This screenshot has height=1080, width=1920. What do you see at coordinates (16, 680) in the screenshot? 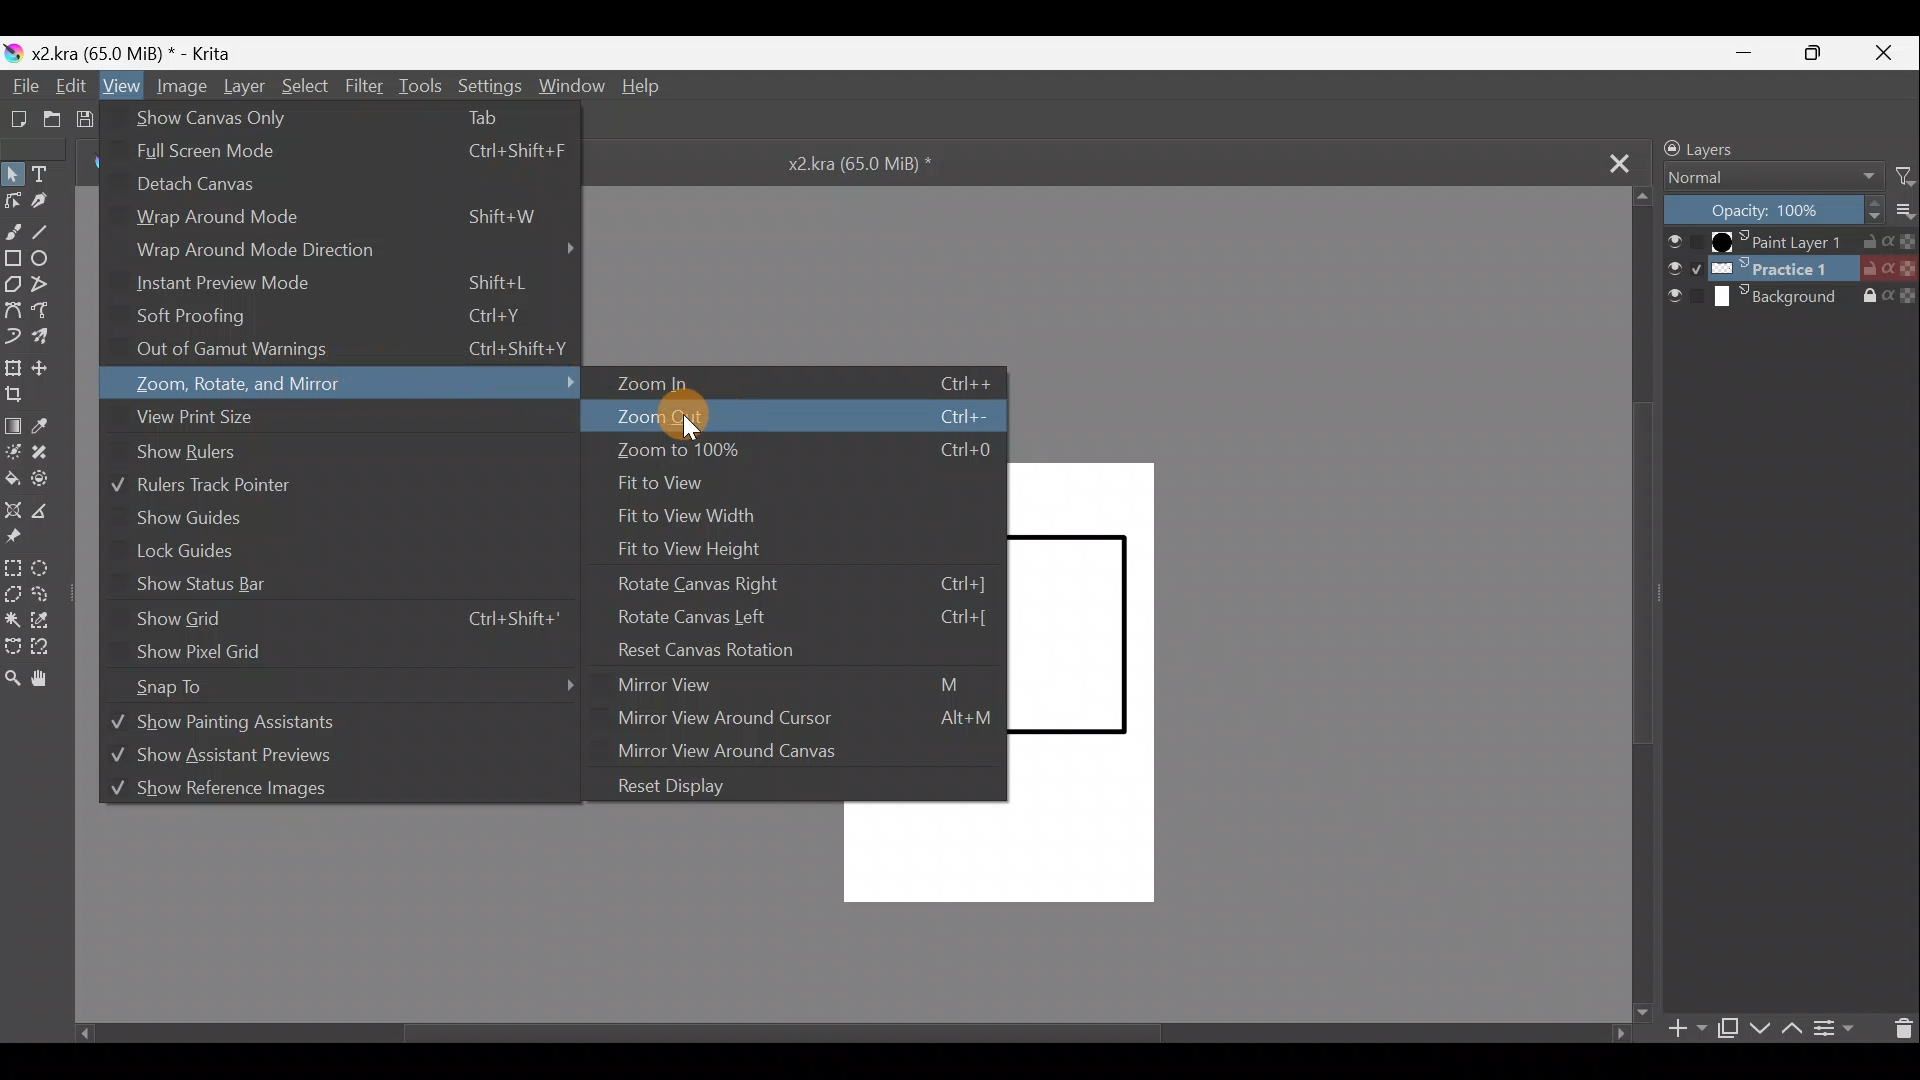
I see `Zoom tool` at bounding box center [16, 680].